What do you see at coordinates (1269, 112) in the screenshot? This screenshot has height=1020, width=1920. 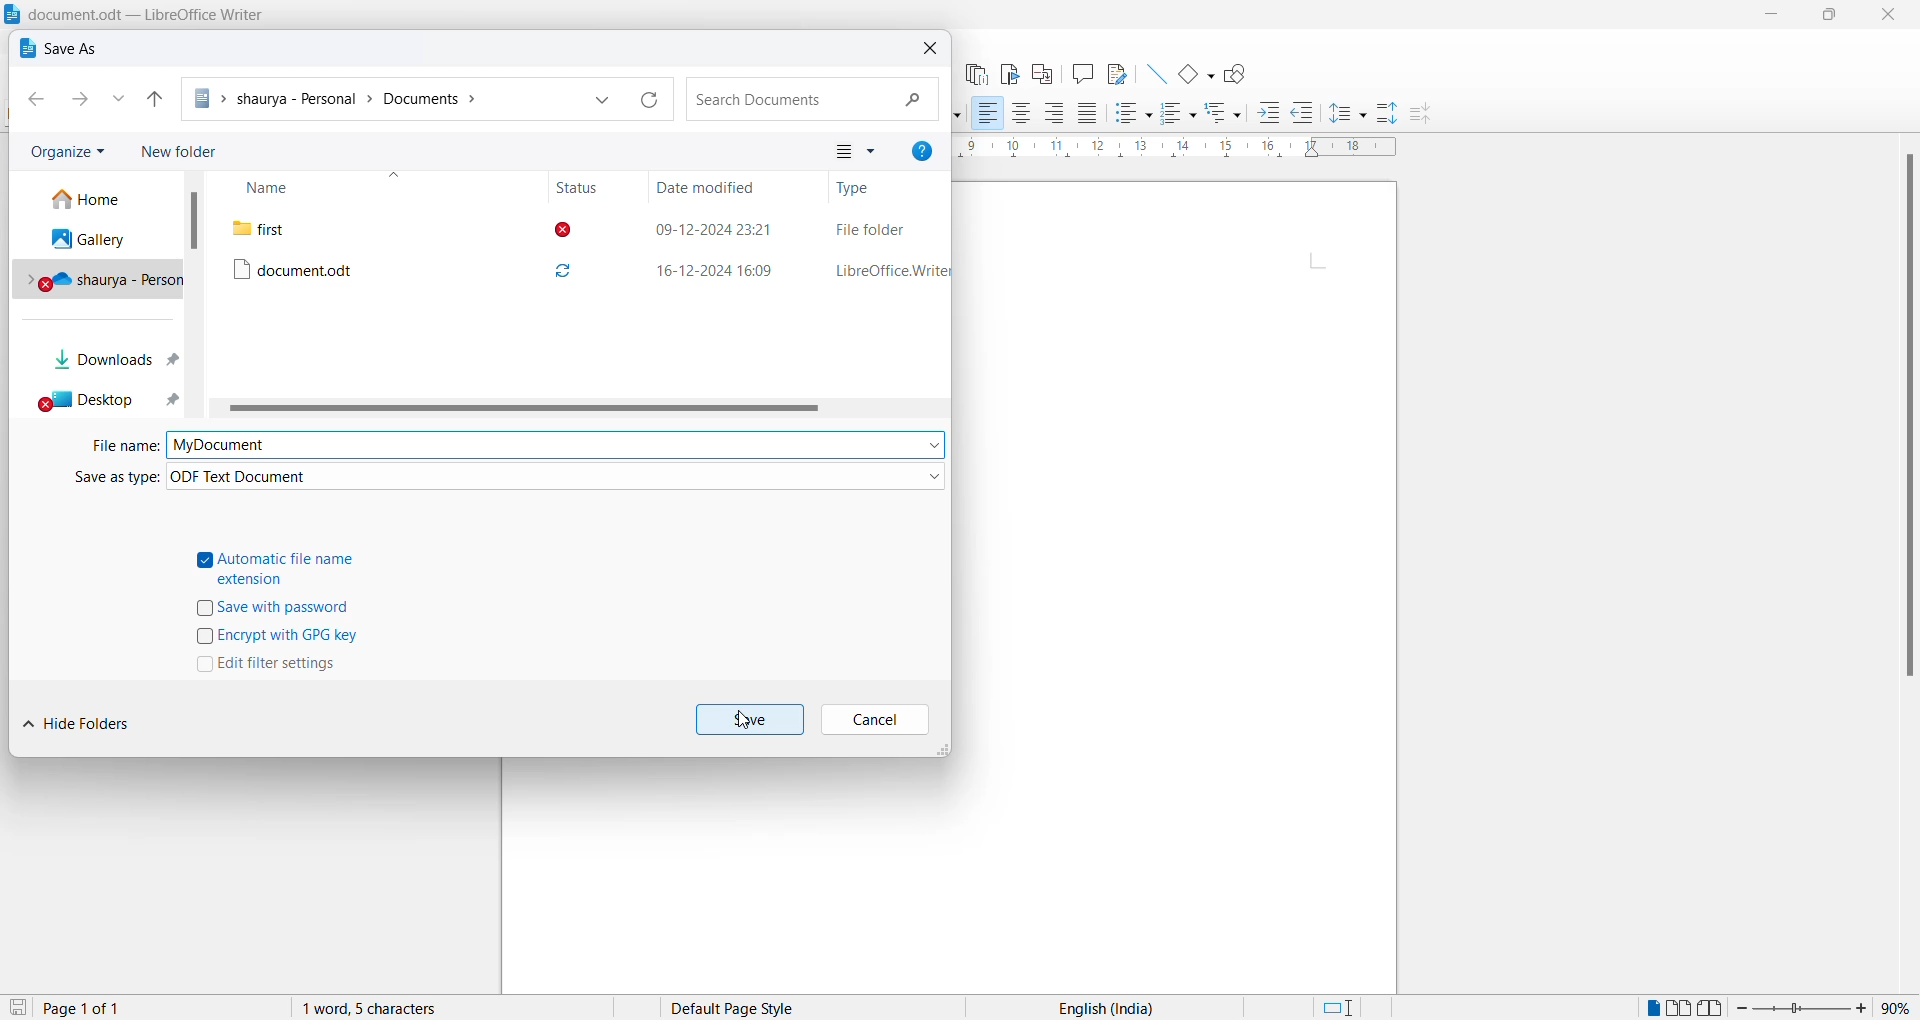 I see `Increase indent` at bounding box center [1269, 112].